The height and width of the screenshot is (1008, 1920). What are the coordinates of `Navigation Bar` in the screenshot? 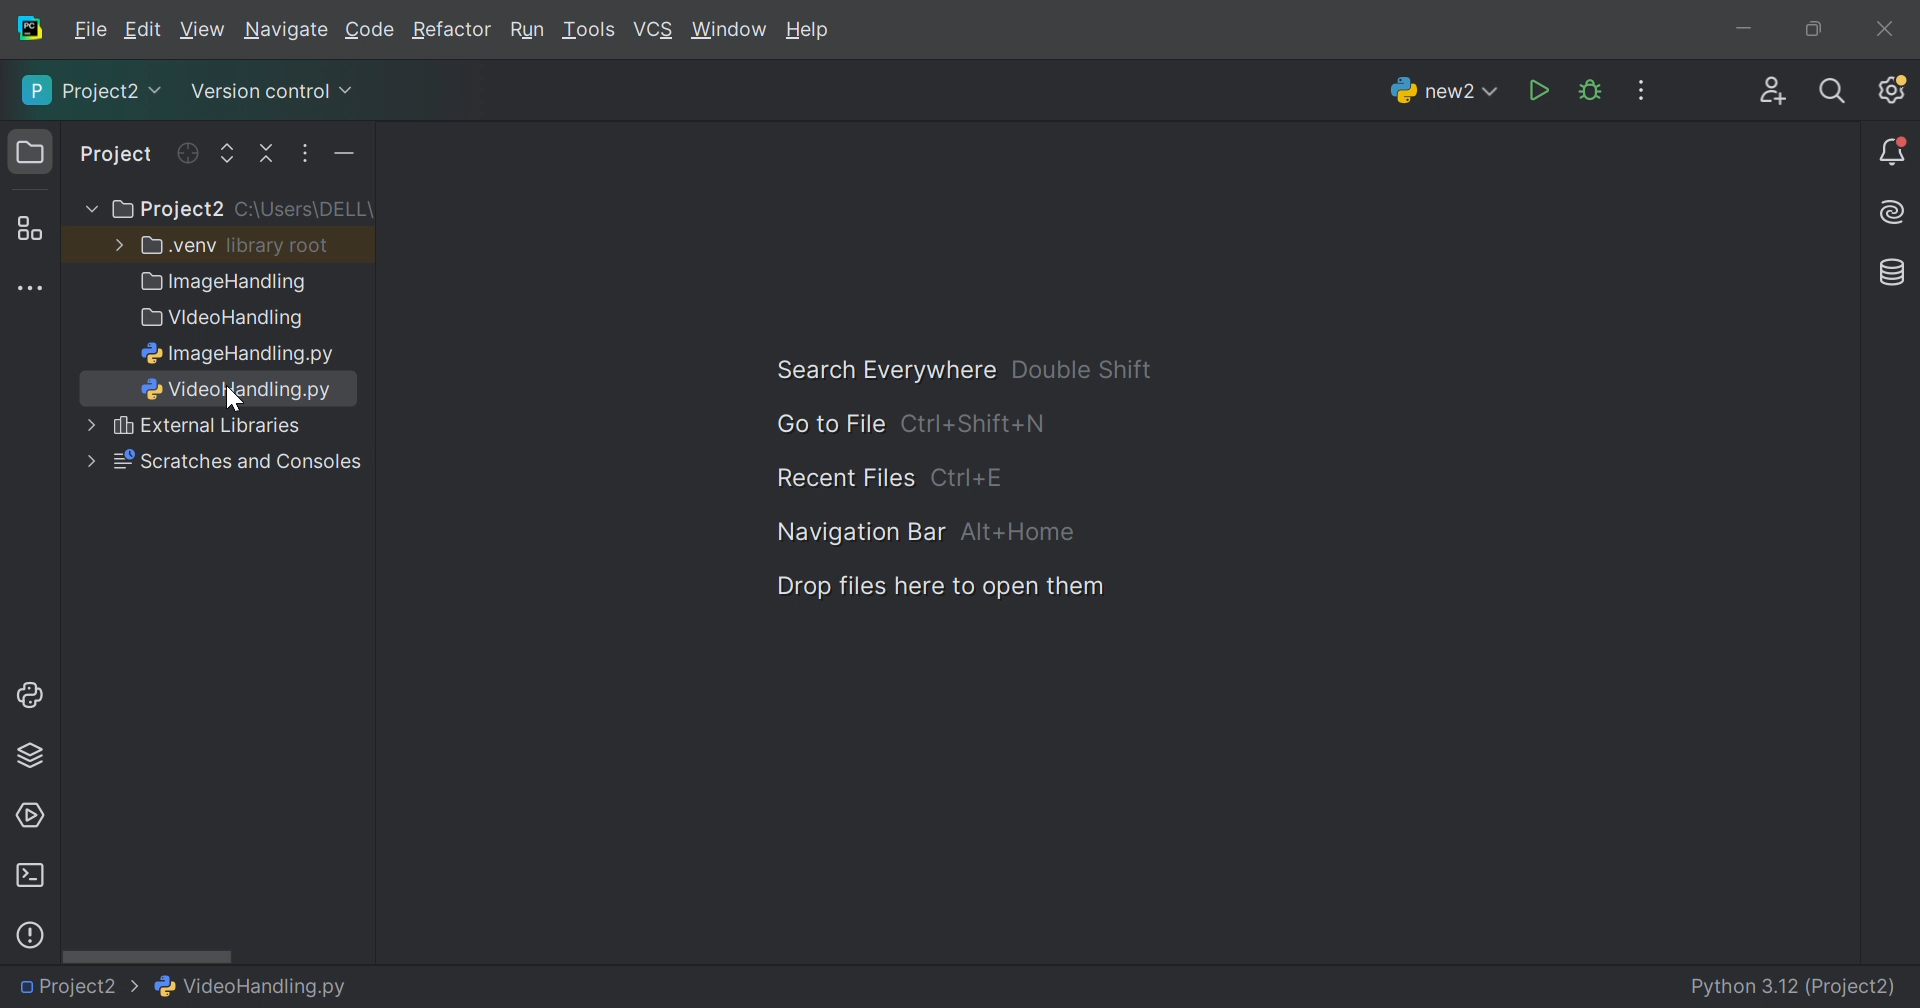 It's located at (856, 531).